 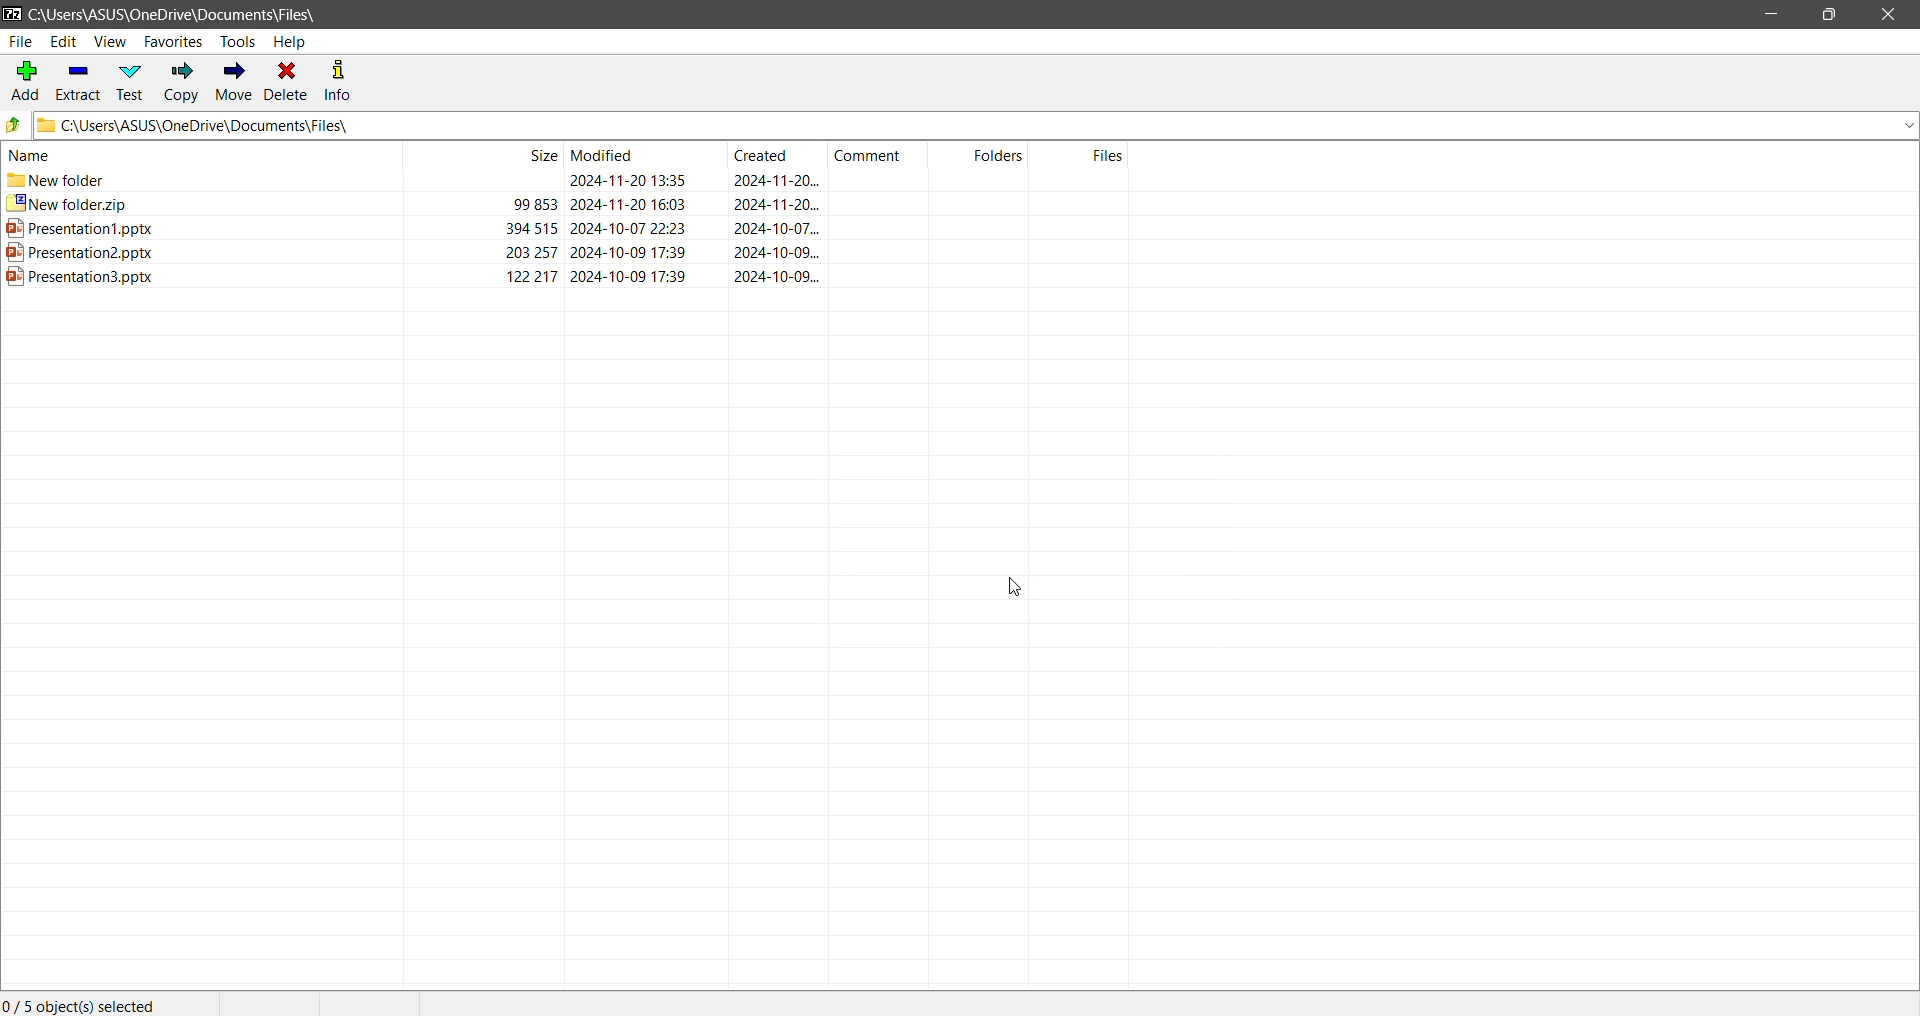 What do you see at coordinates (63, 42) in the screenshot?
I see `Edit` at bounding box center [63, 42].